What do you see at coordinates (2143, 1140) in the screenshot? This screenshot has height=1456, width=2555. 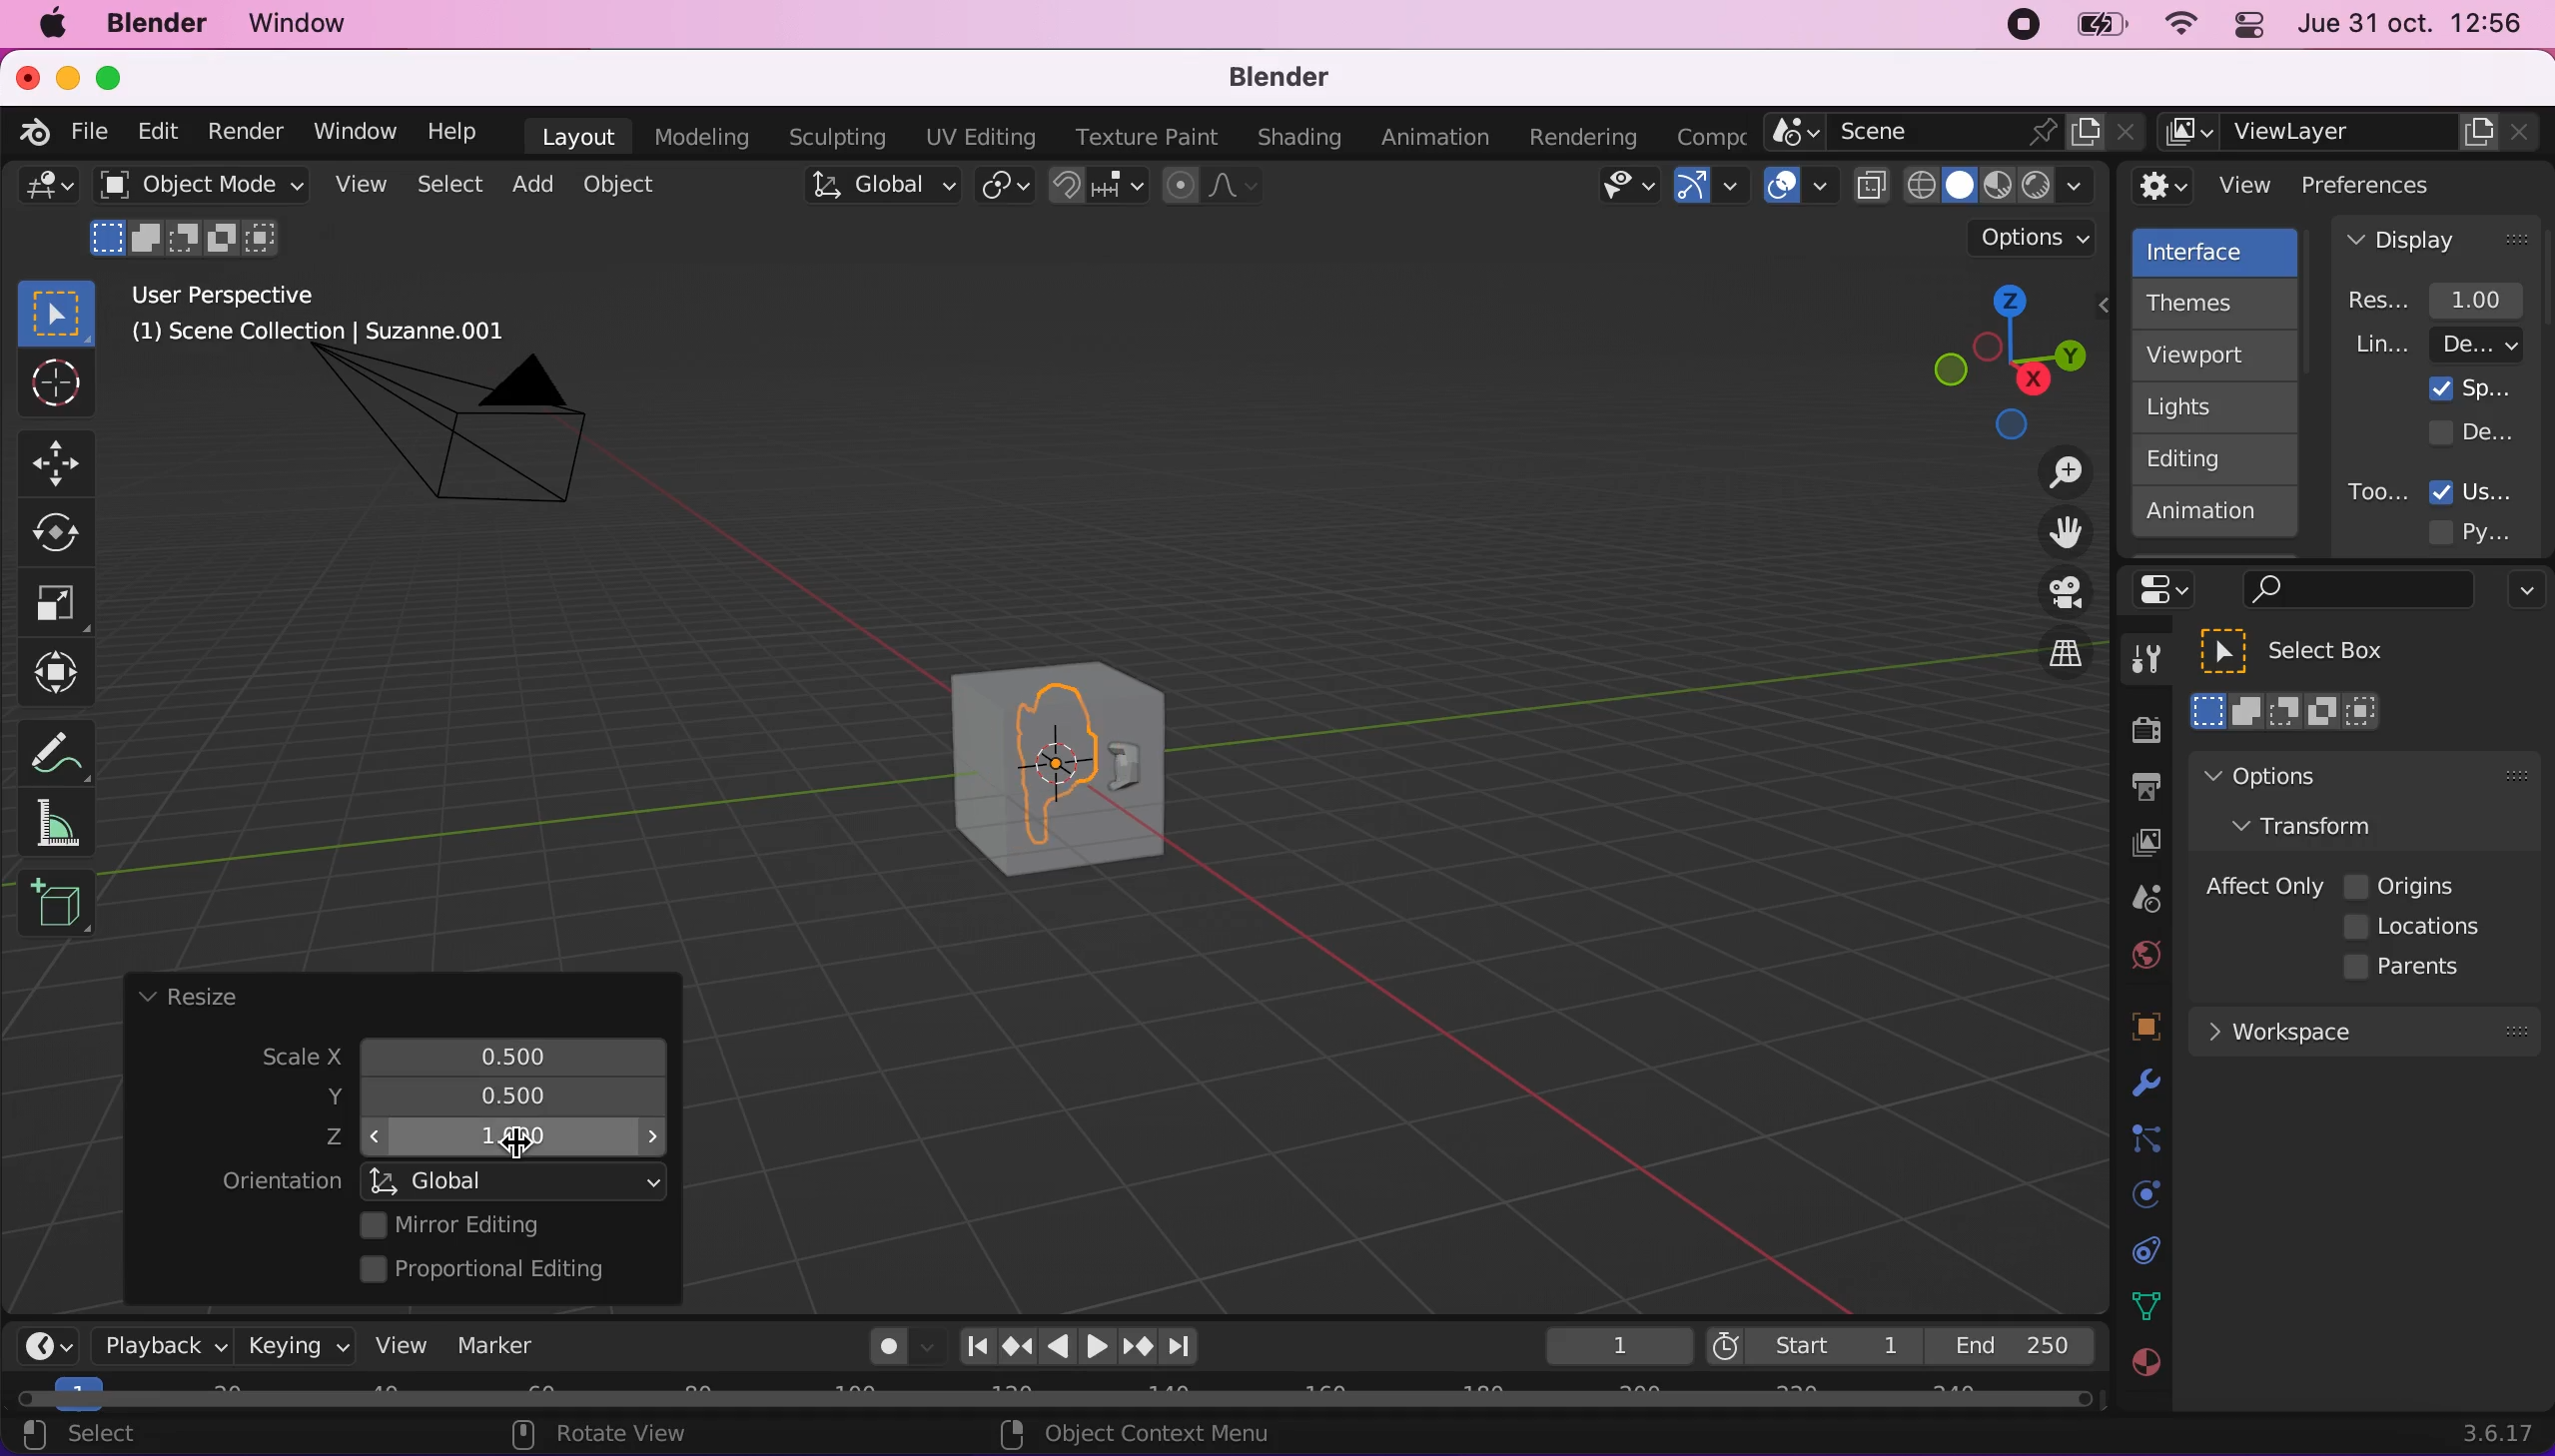 I see `constraints` at bounding box center [2143, 1140].